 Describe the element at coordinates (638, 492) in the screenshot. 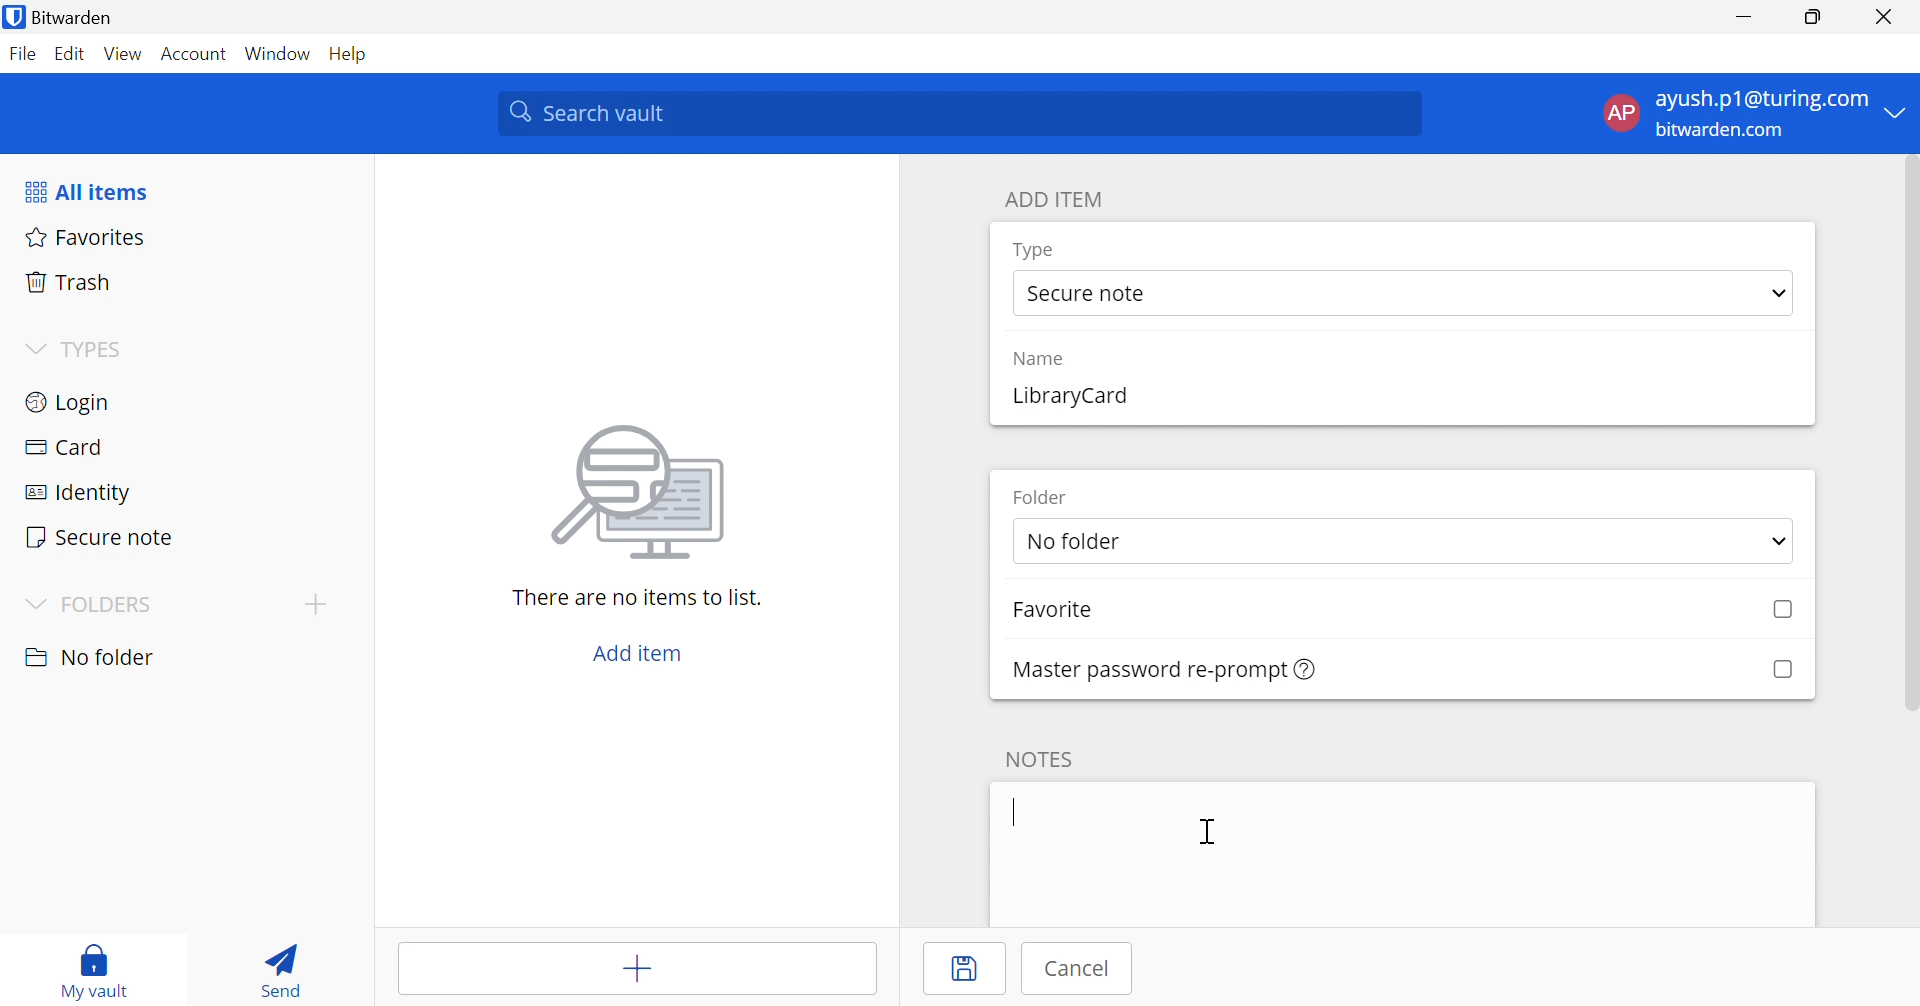

I see `image` at that location.